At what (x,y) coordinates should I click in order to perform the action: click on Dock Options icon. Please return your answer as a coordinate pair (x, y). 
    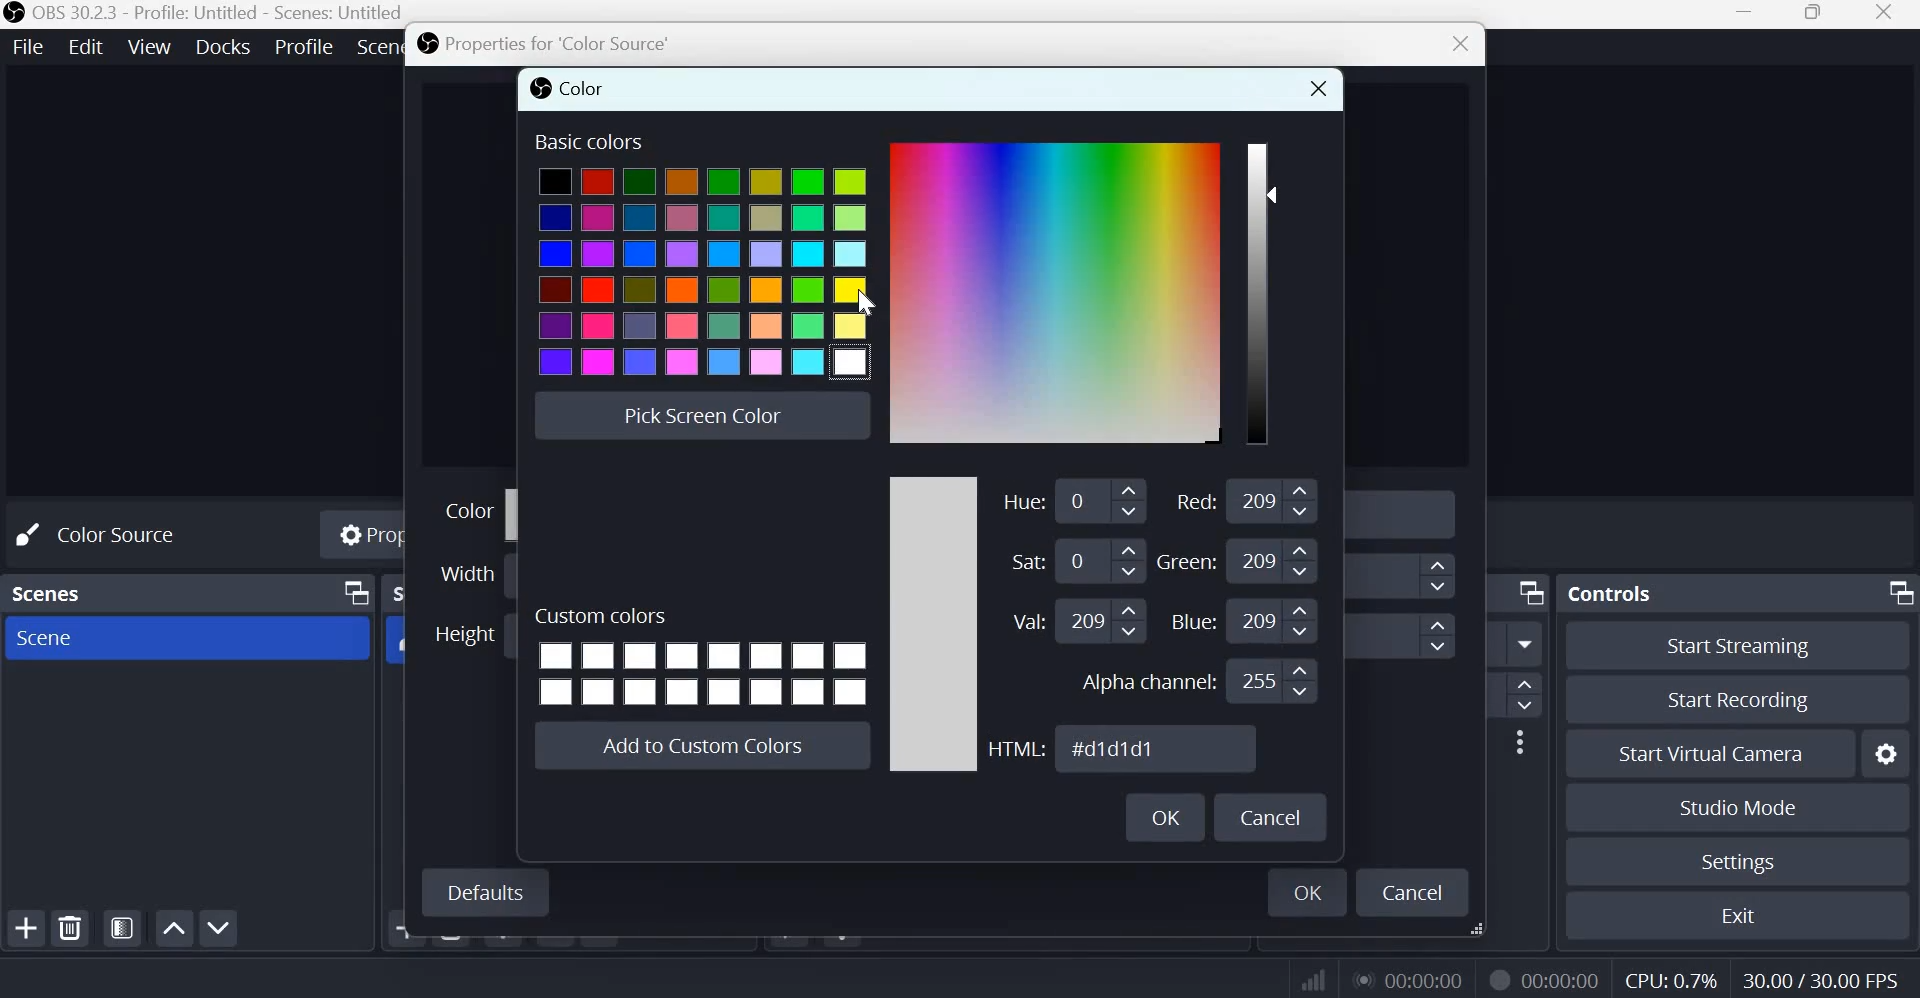
    Looking at the image, I should click on (1896, 591).